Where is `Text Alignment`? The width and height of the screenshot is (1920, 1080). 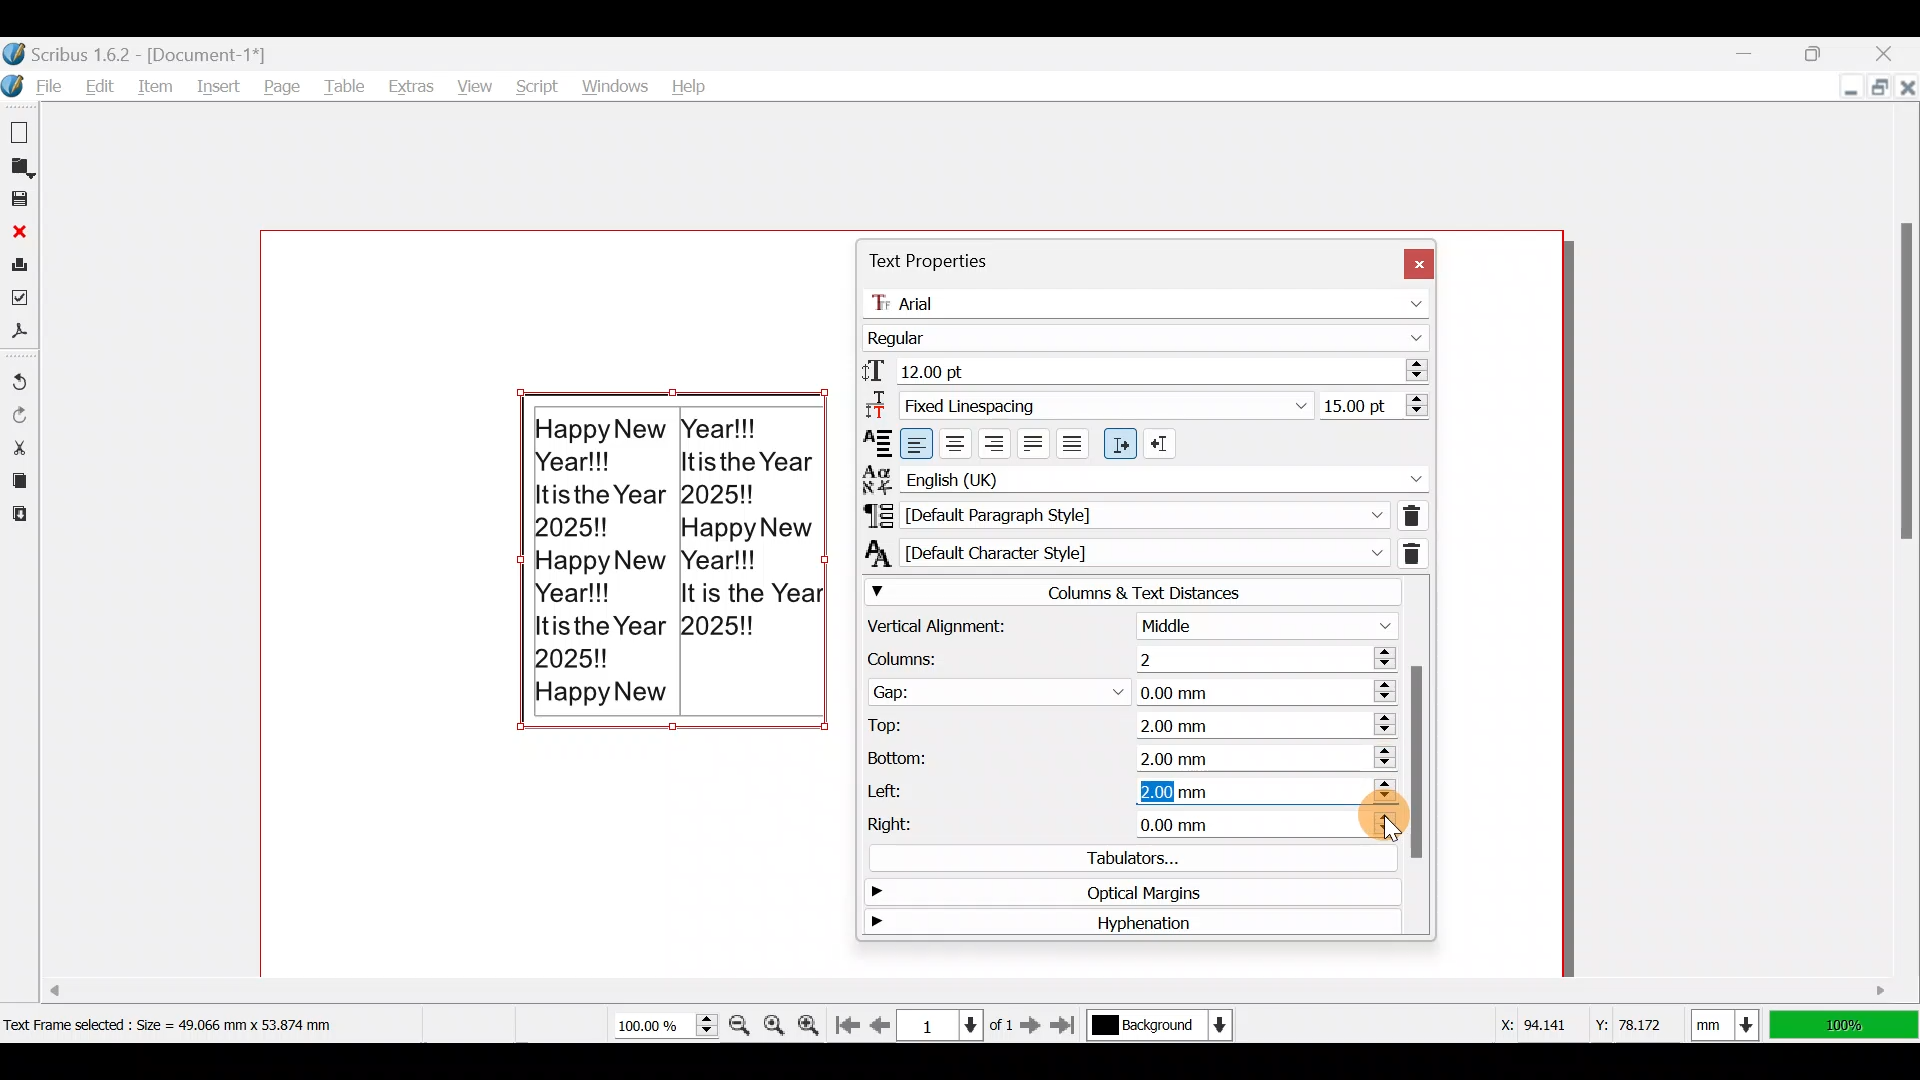 Text Alignment is located at coordinates (871, 442).